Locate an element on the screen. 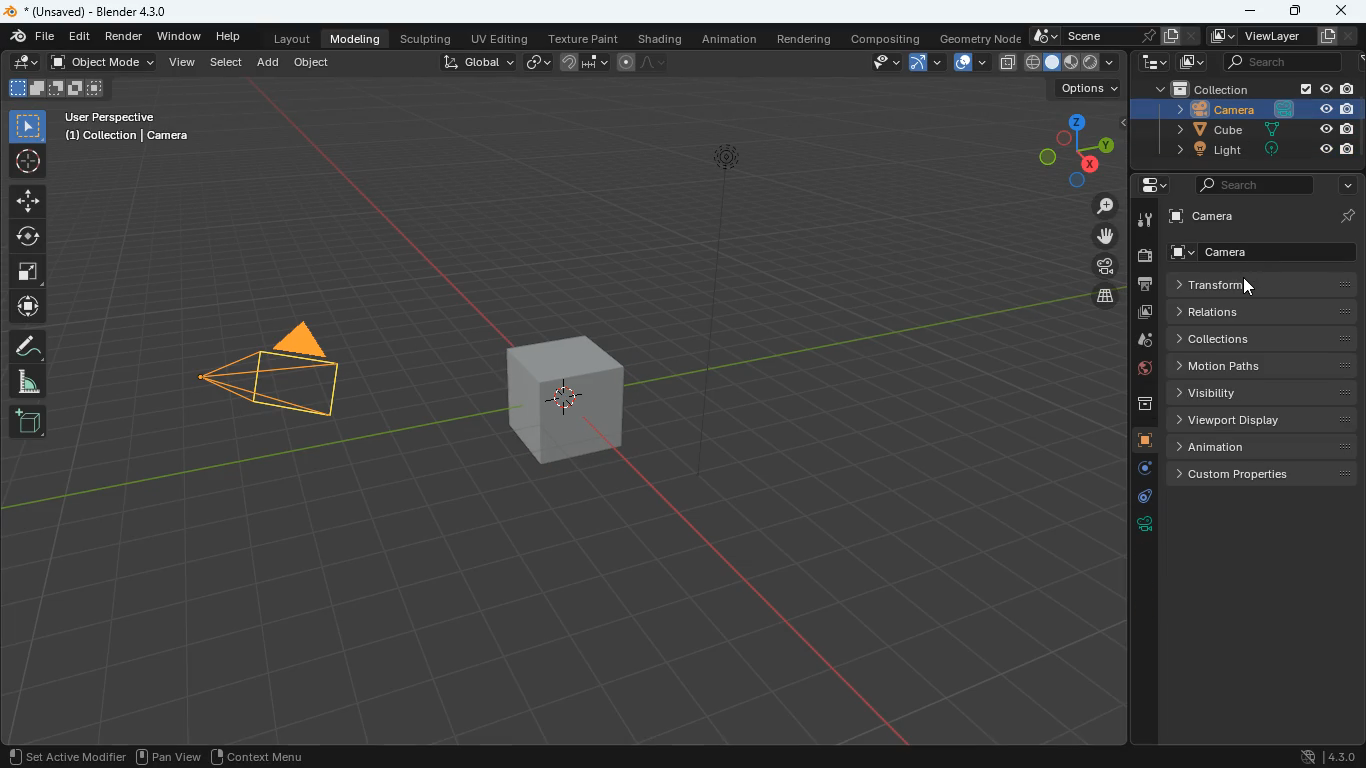 The height and width of the screenshot is (768, 1366). settings is located at coordinates (1136, 469).